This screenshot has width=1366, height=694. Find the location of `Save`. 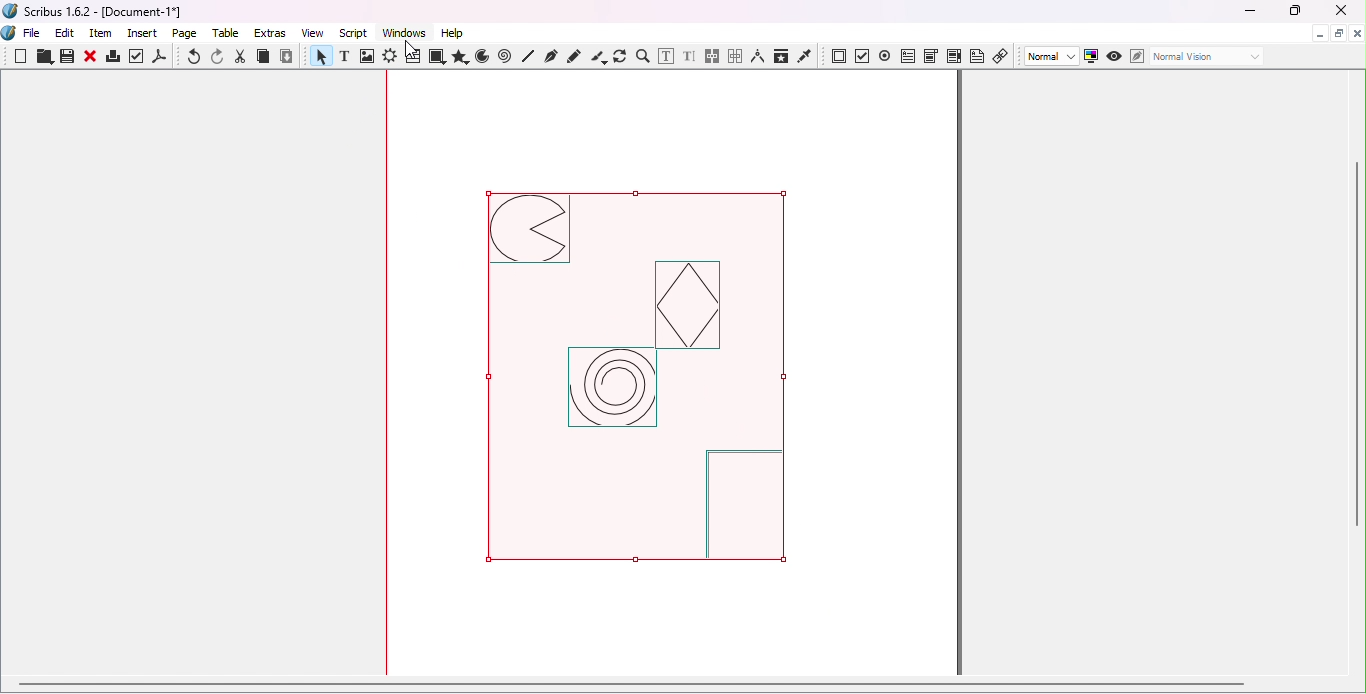

Save is located at coordinates (65, 57).